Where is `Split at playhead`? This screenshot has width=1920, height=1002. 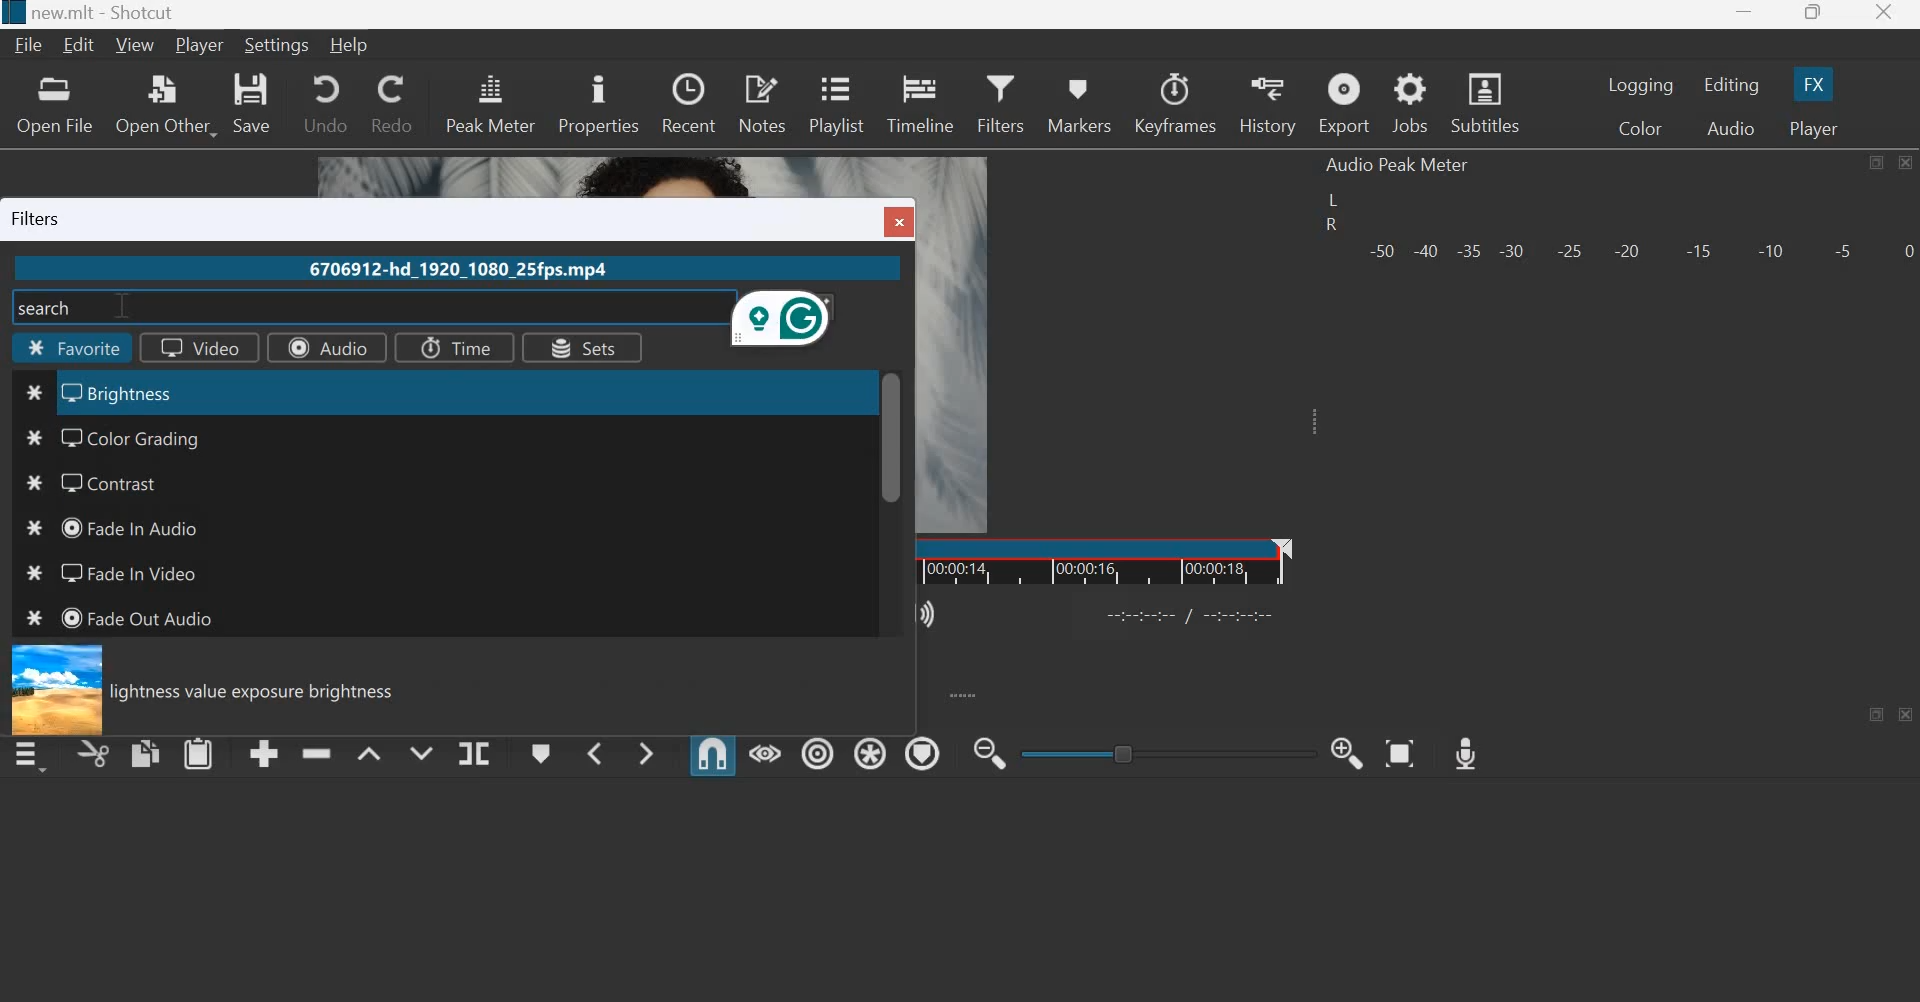 Split at playhead is located at coordinates (473, 754).